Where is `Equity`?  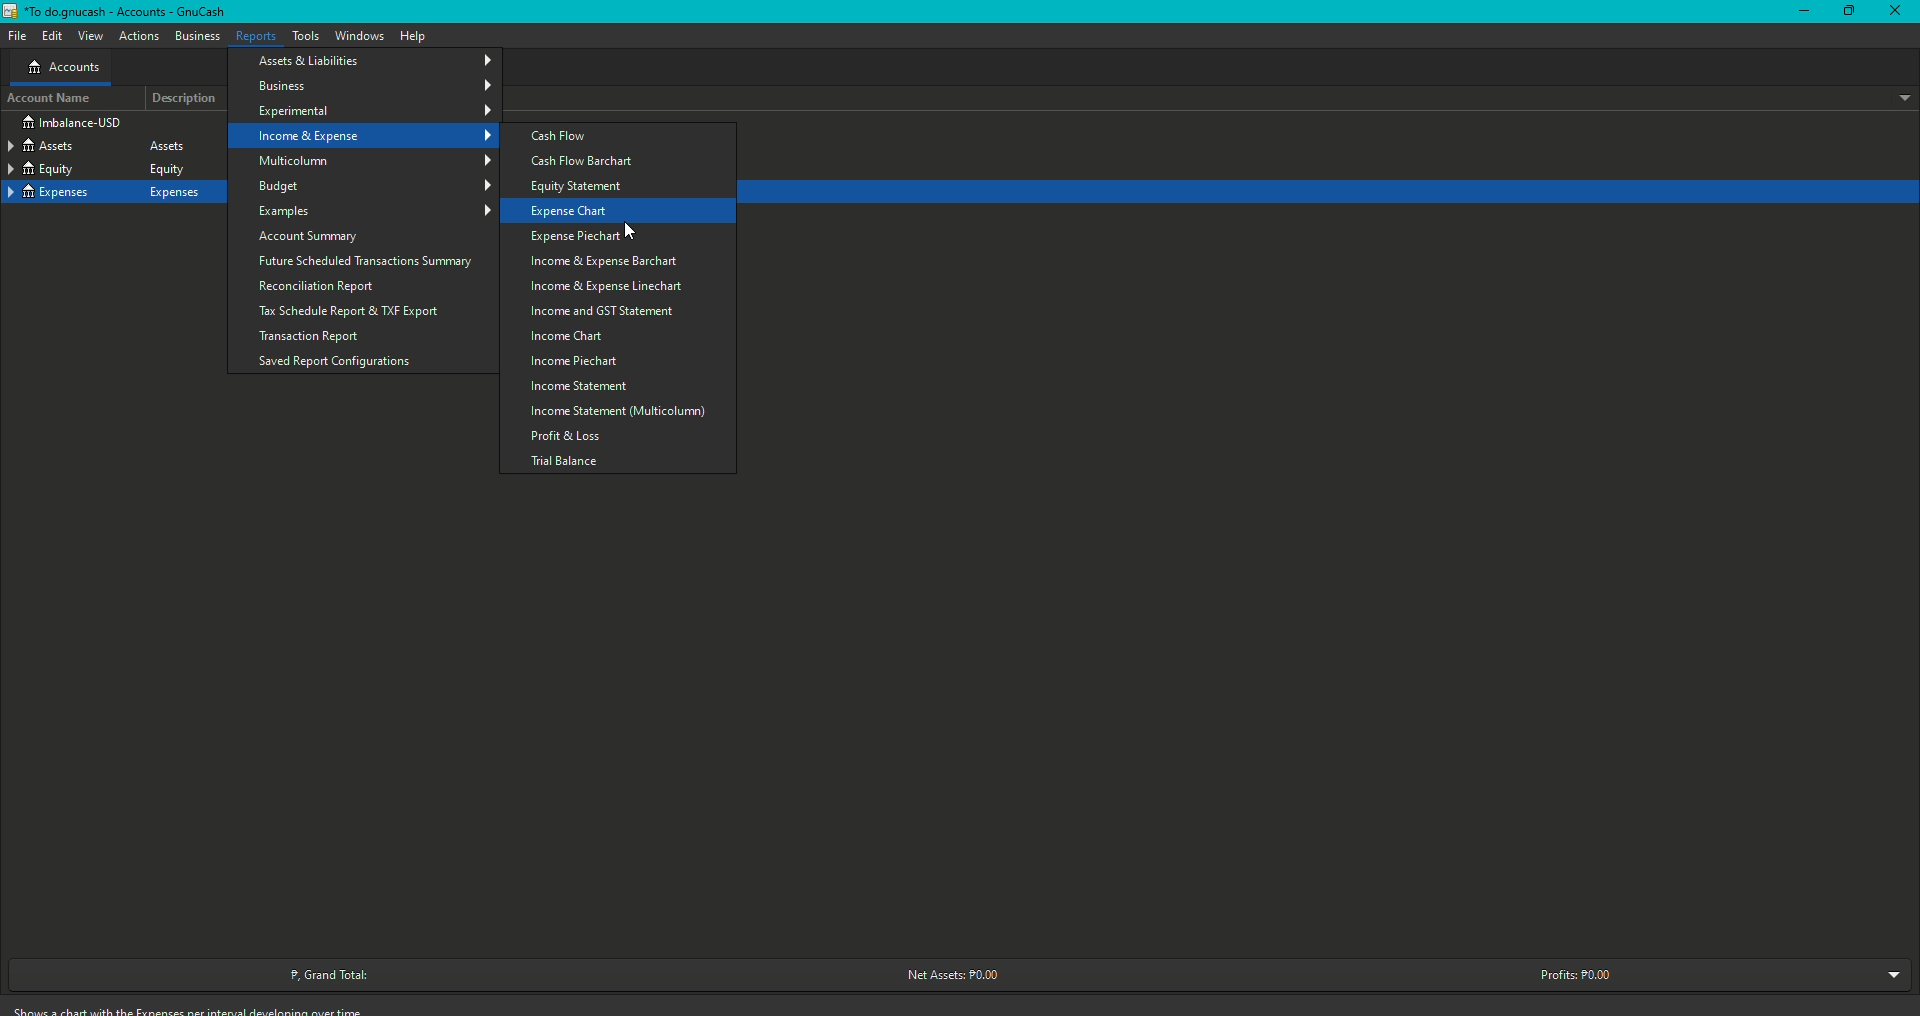
Equity is located at coordinates (110, 169).